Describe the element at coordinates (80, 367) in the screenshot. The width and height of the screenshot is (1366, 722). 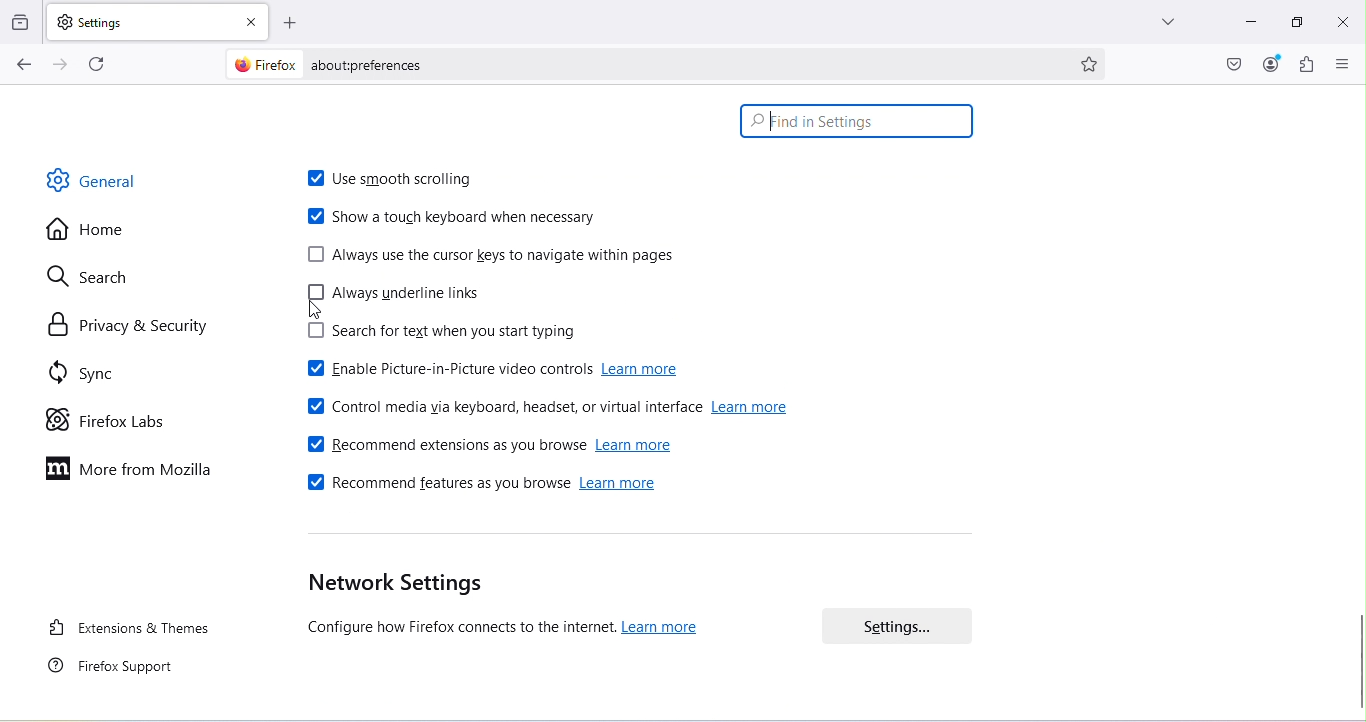
I see `Sync` at that location.